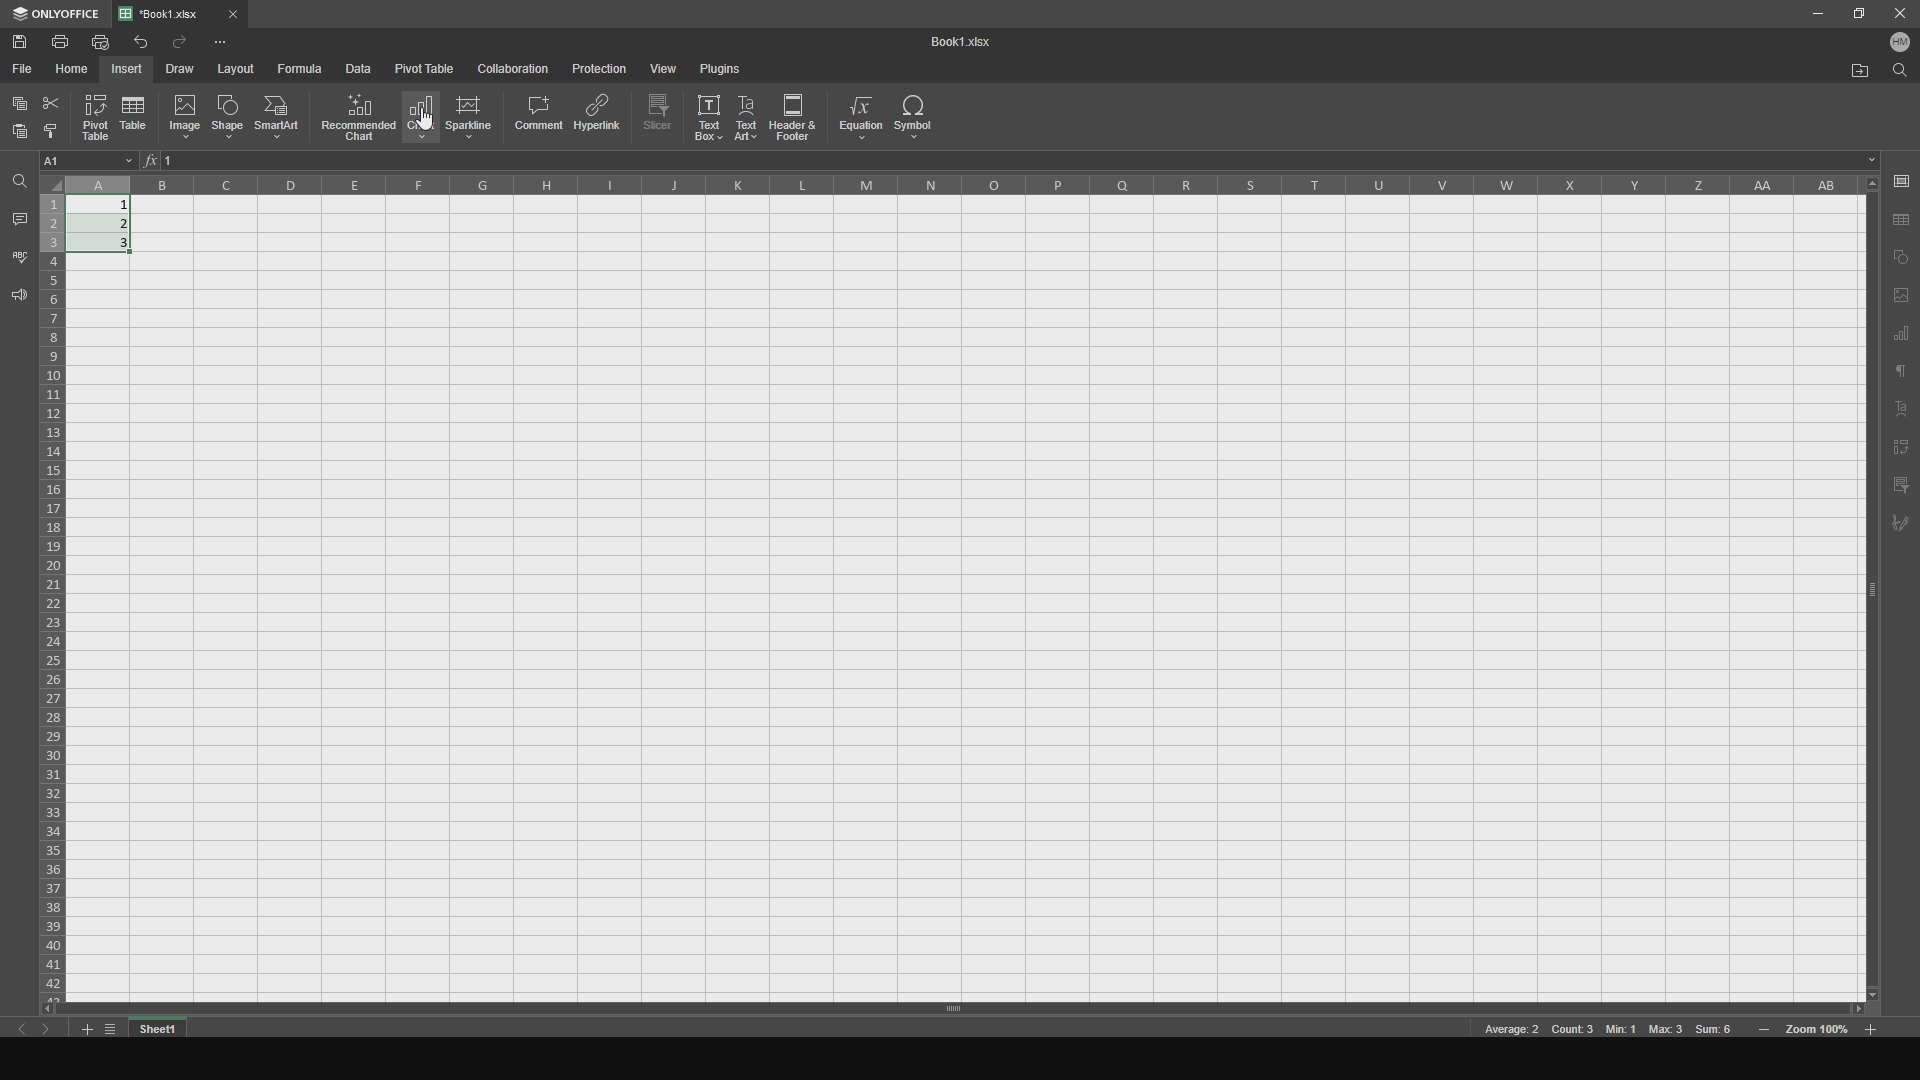 This screenshot has width=1920, height=1080. Describe the element at coordinates (90, 160) in the screenshot. I see `cell` at that location.